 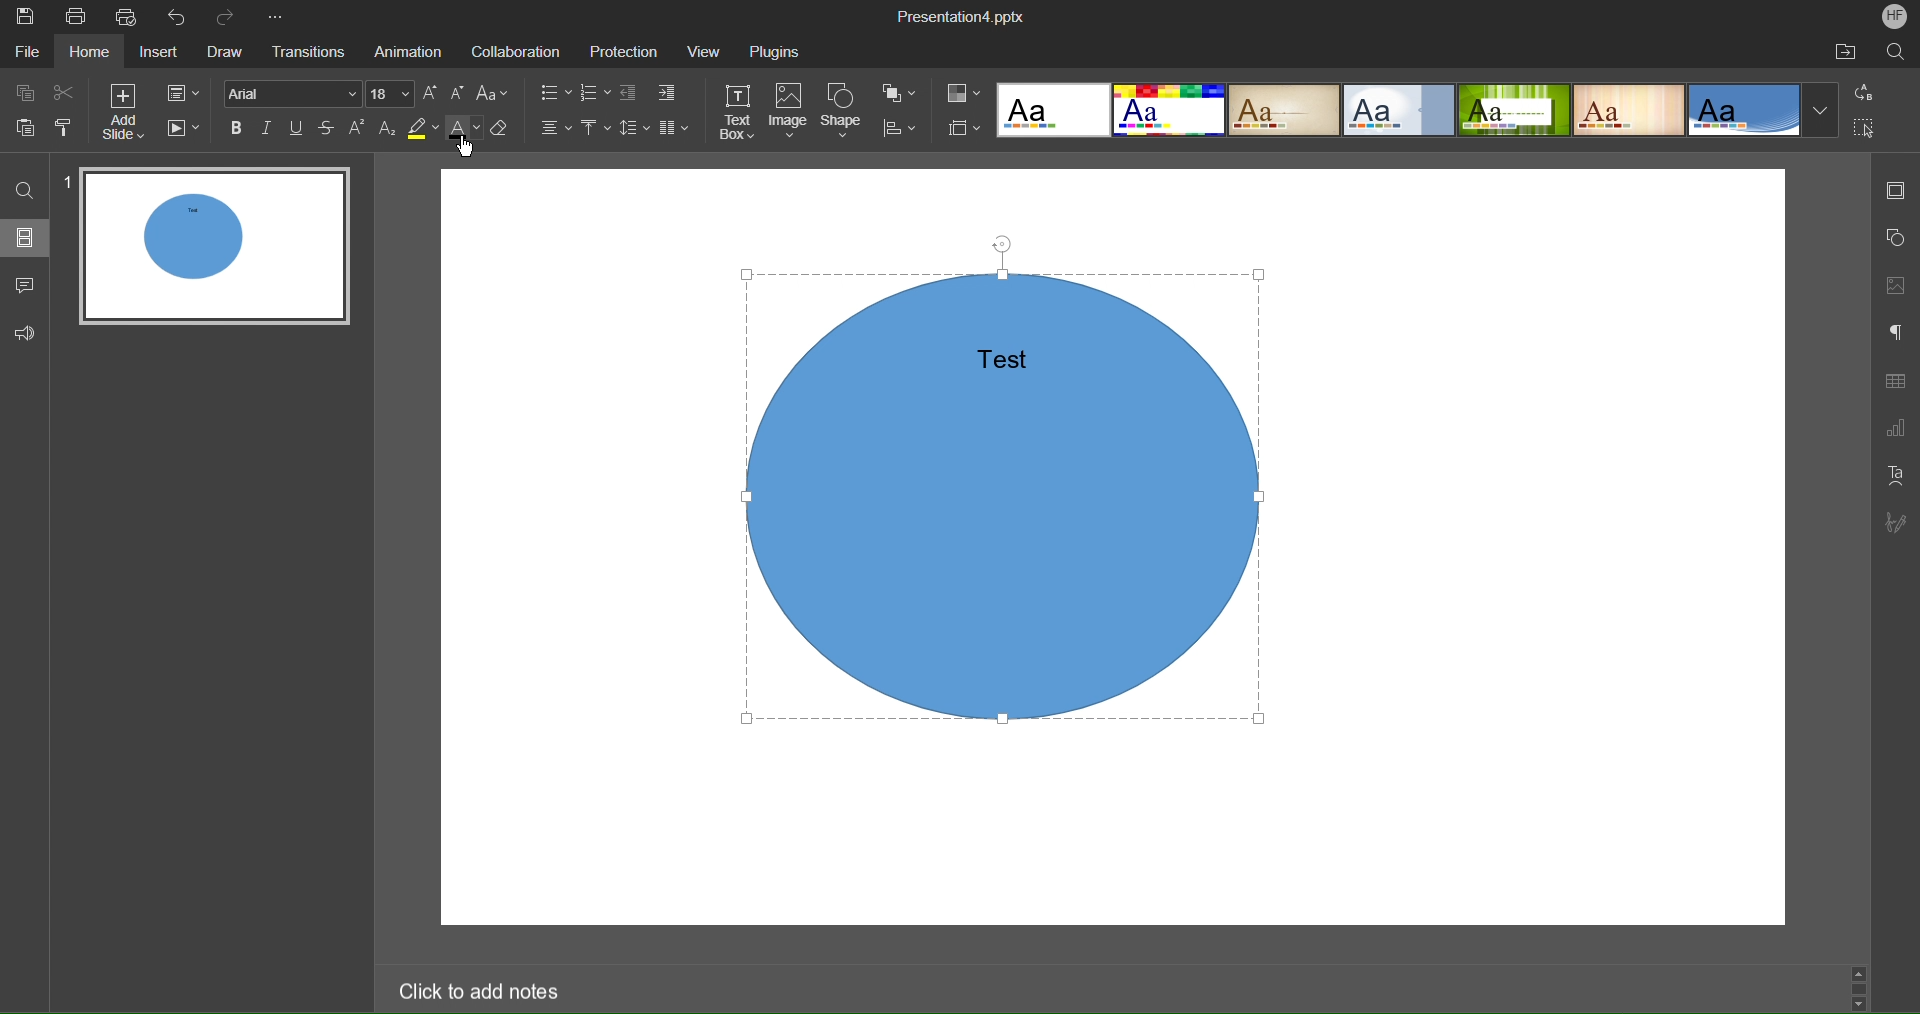 What do you see at coordinates (392, 93) in the screenshot?
I see `Font size` at bounding box center [392, 93].